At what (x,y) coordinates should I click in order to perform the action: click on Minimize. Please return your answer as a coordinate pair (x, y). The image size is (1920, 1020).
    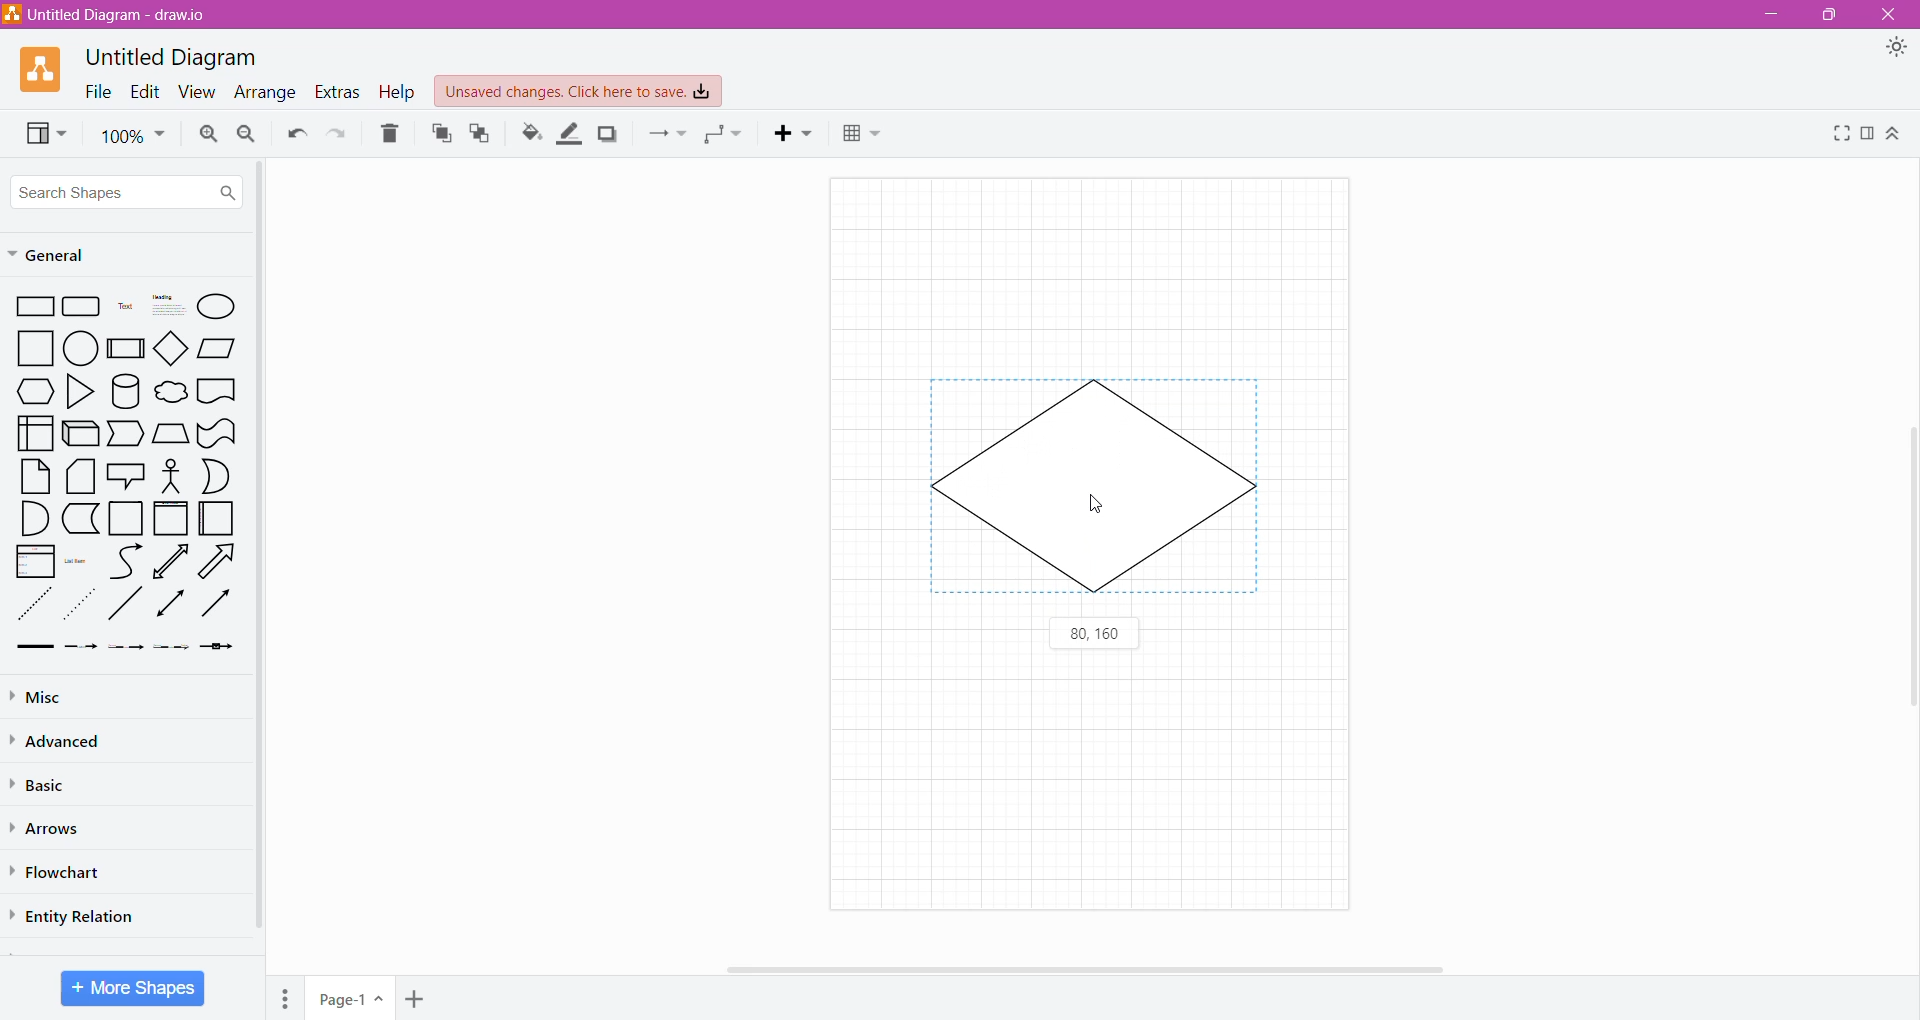
    Looking at the image, I should click on (1766, 14).